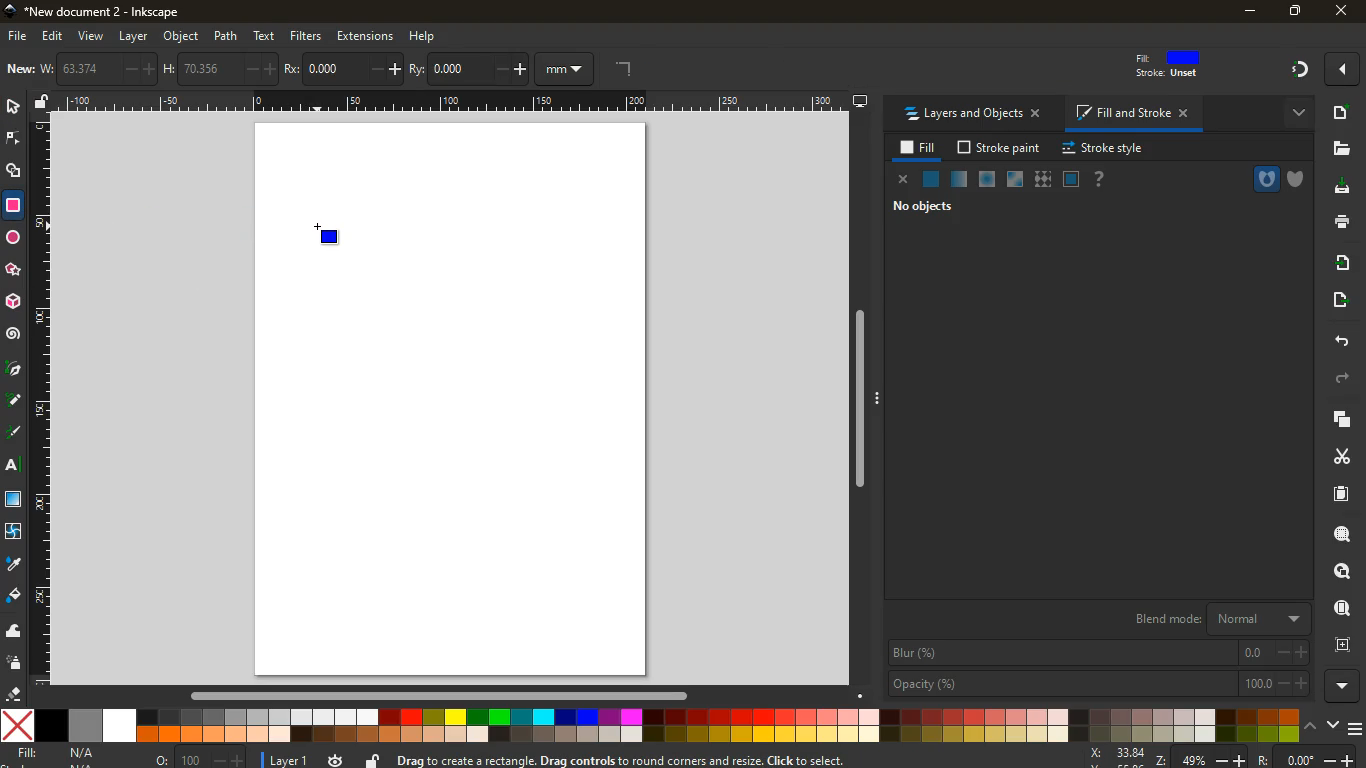  Describe the element at coordinates (1300, 116) in the screenshot. I see `more` at that location.